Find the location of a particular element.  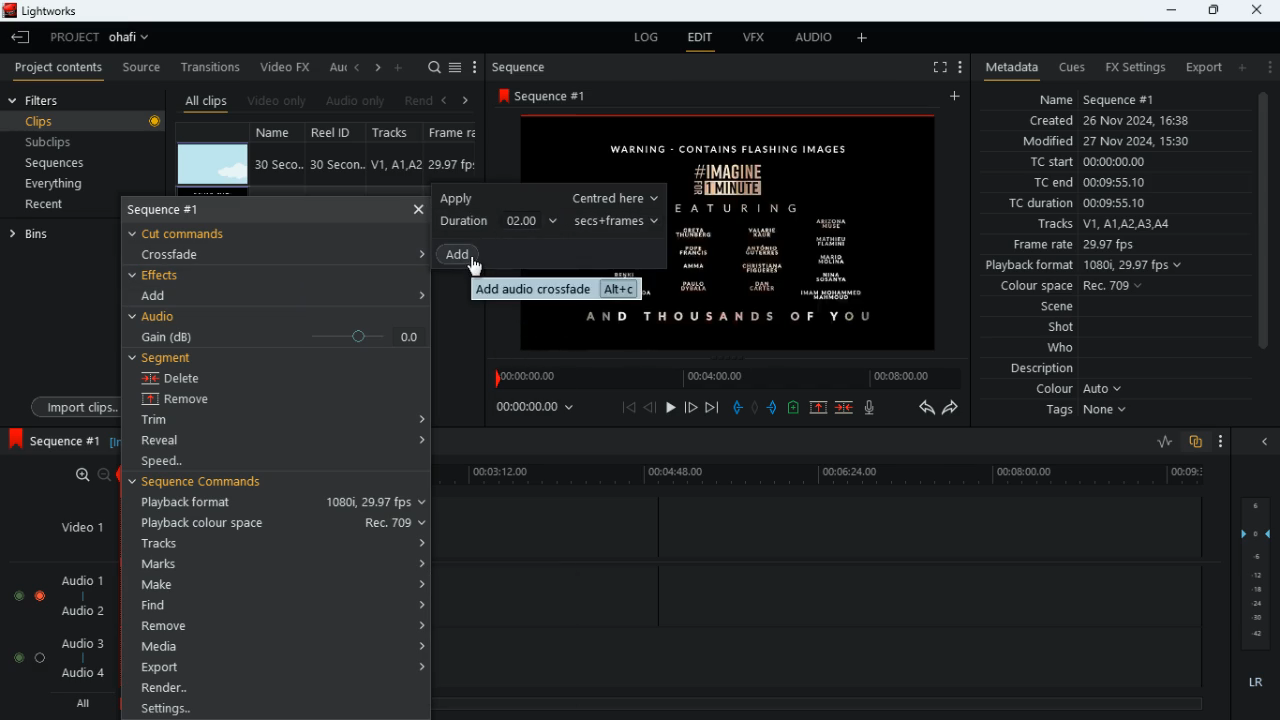

Image is located at coordinates (813, 229).